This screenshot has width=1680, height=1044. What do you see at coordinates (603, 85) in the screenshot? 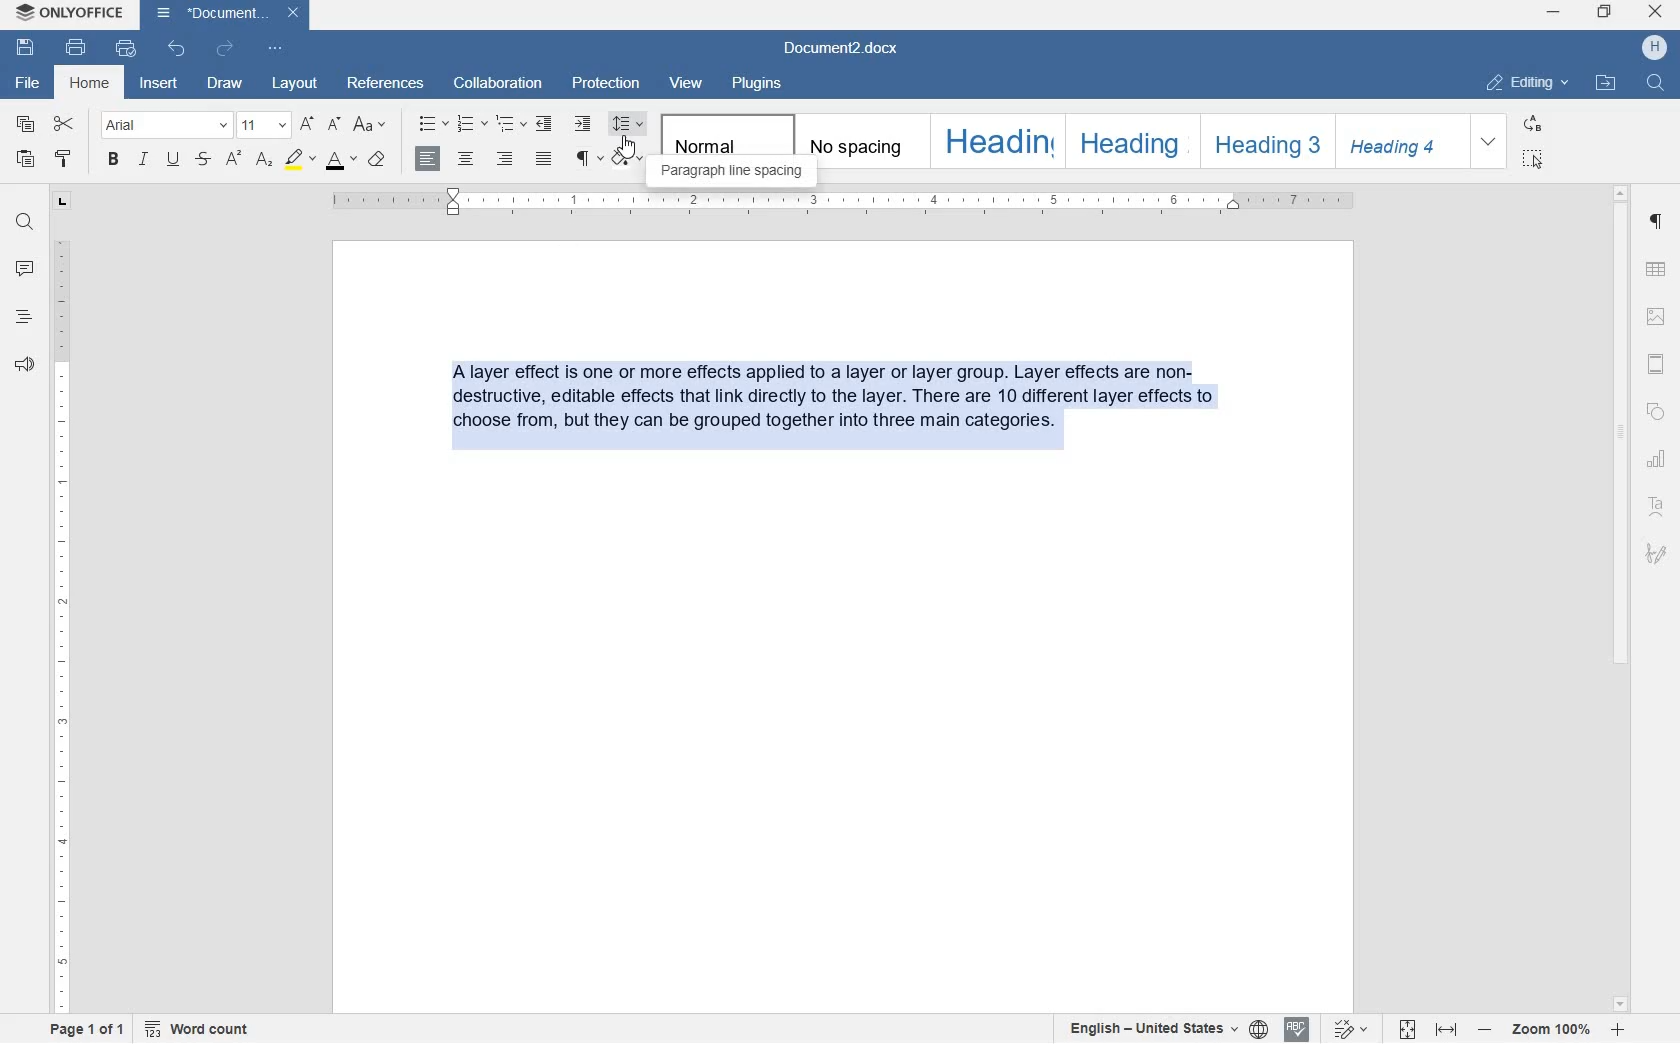
I see `protection` at bounding box center [603, 85].